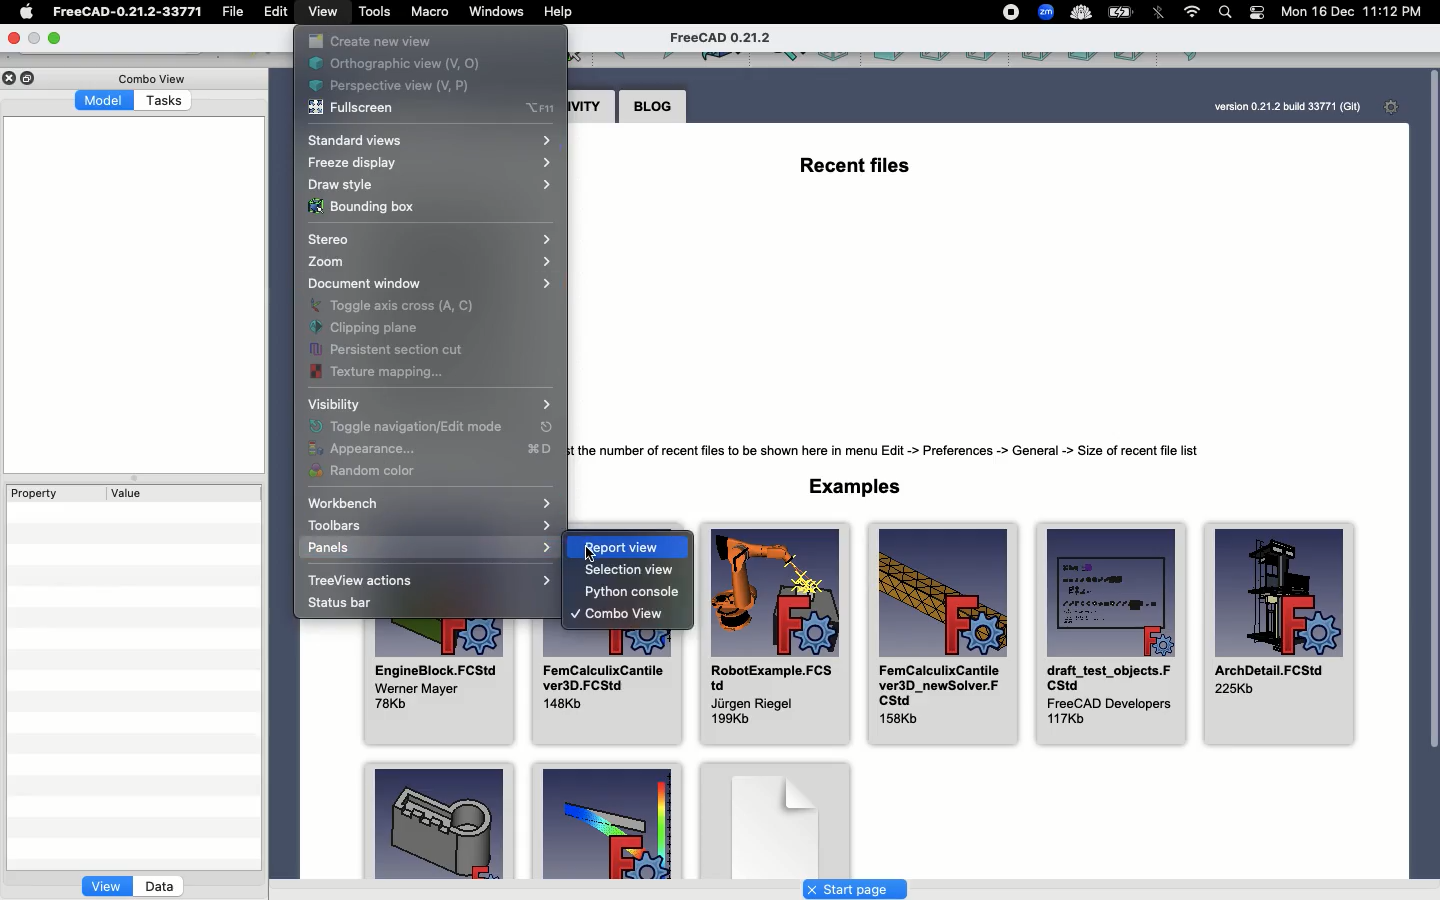 The image size is (1440, 900). Describe the element at coordinates (904, 448) in the screenshot. I see `Tip: Adjust the number of recent files to be shown here in menu Edit -> Preferences -> General -> Size of recent file list` at that location.